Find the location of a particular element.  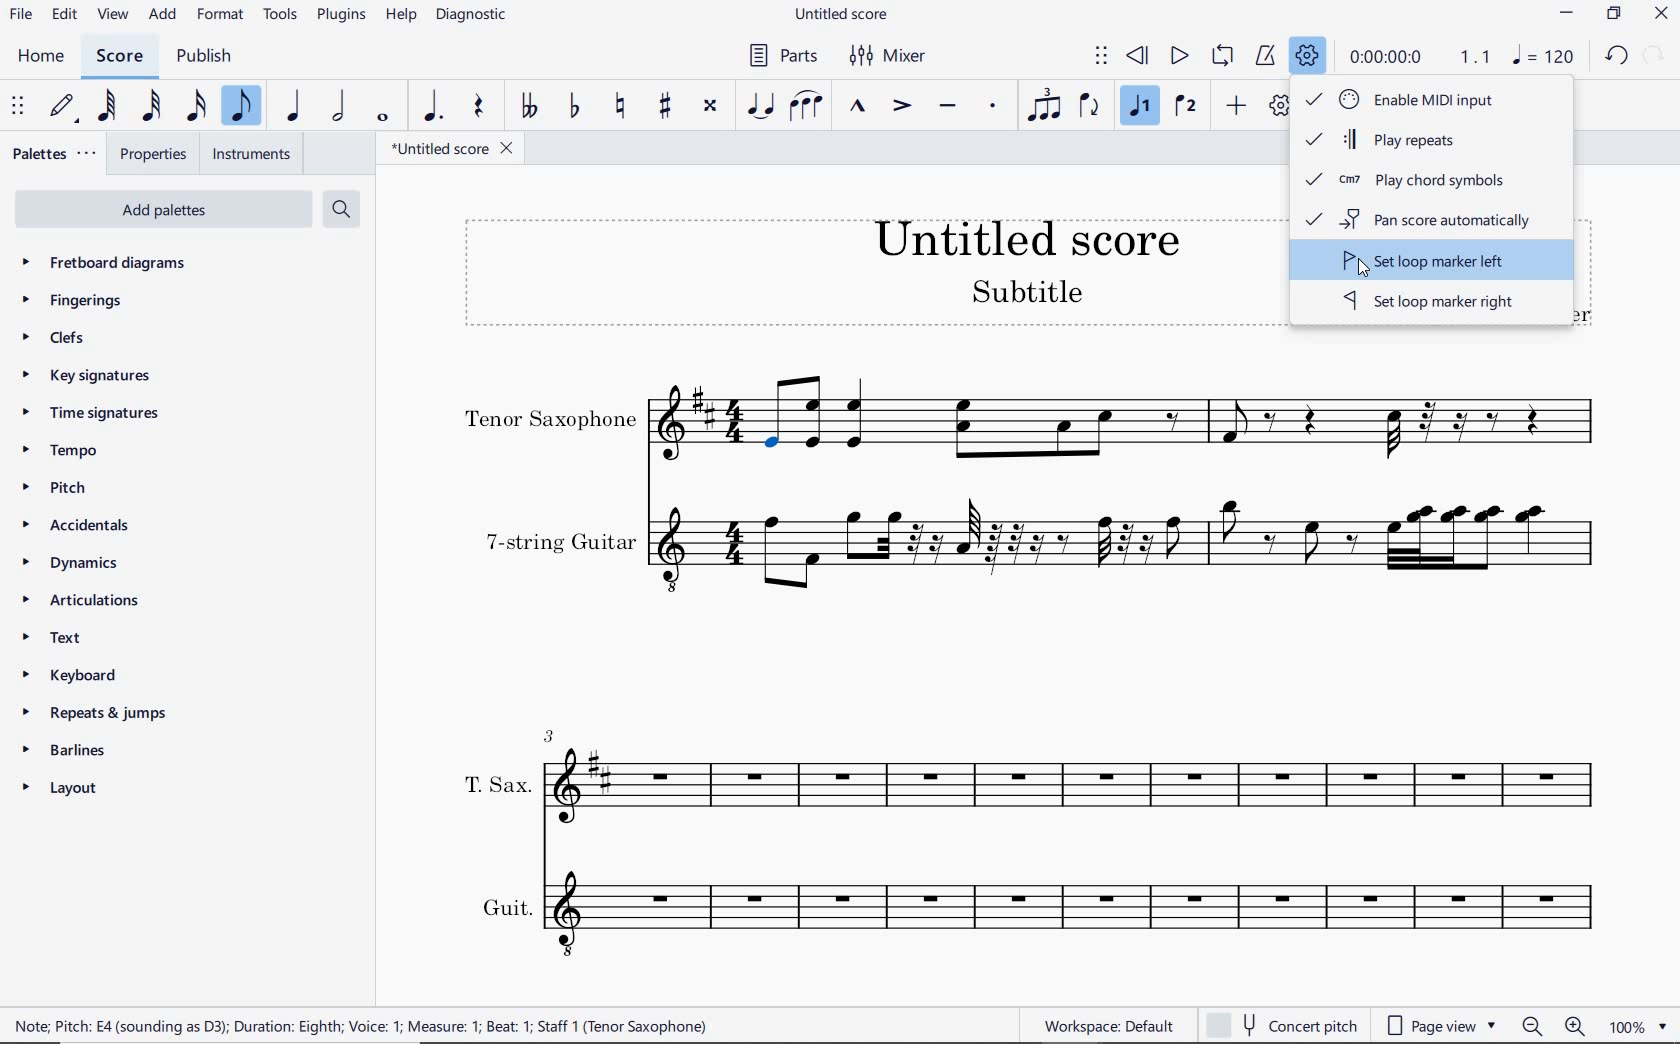

PALETTES is located at coordinates (53, 152).